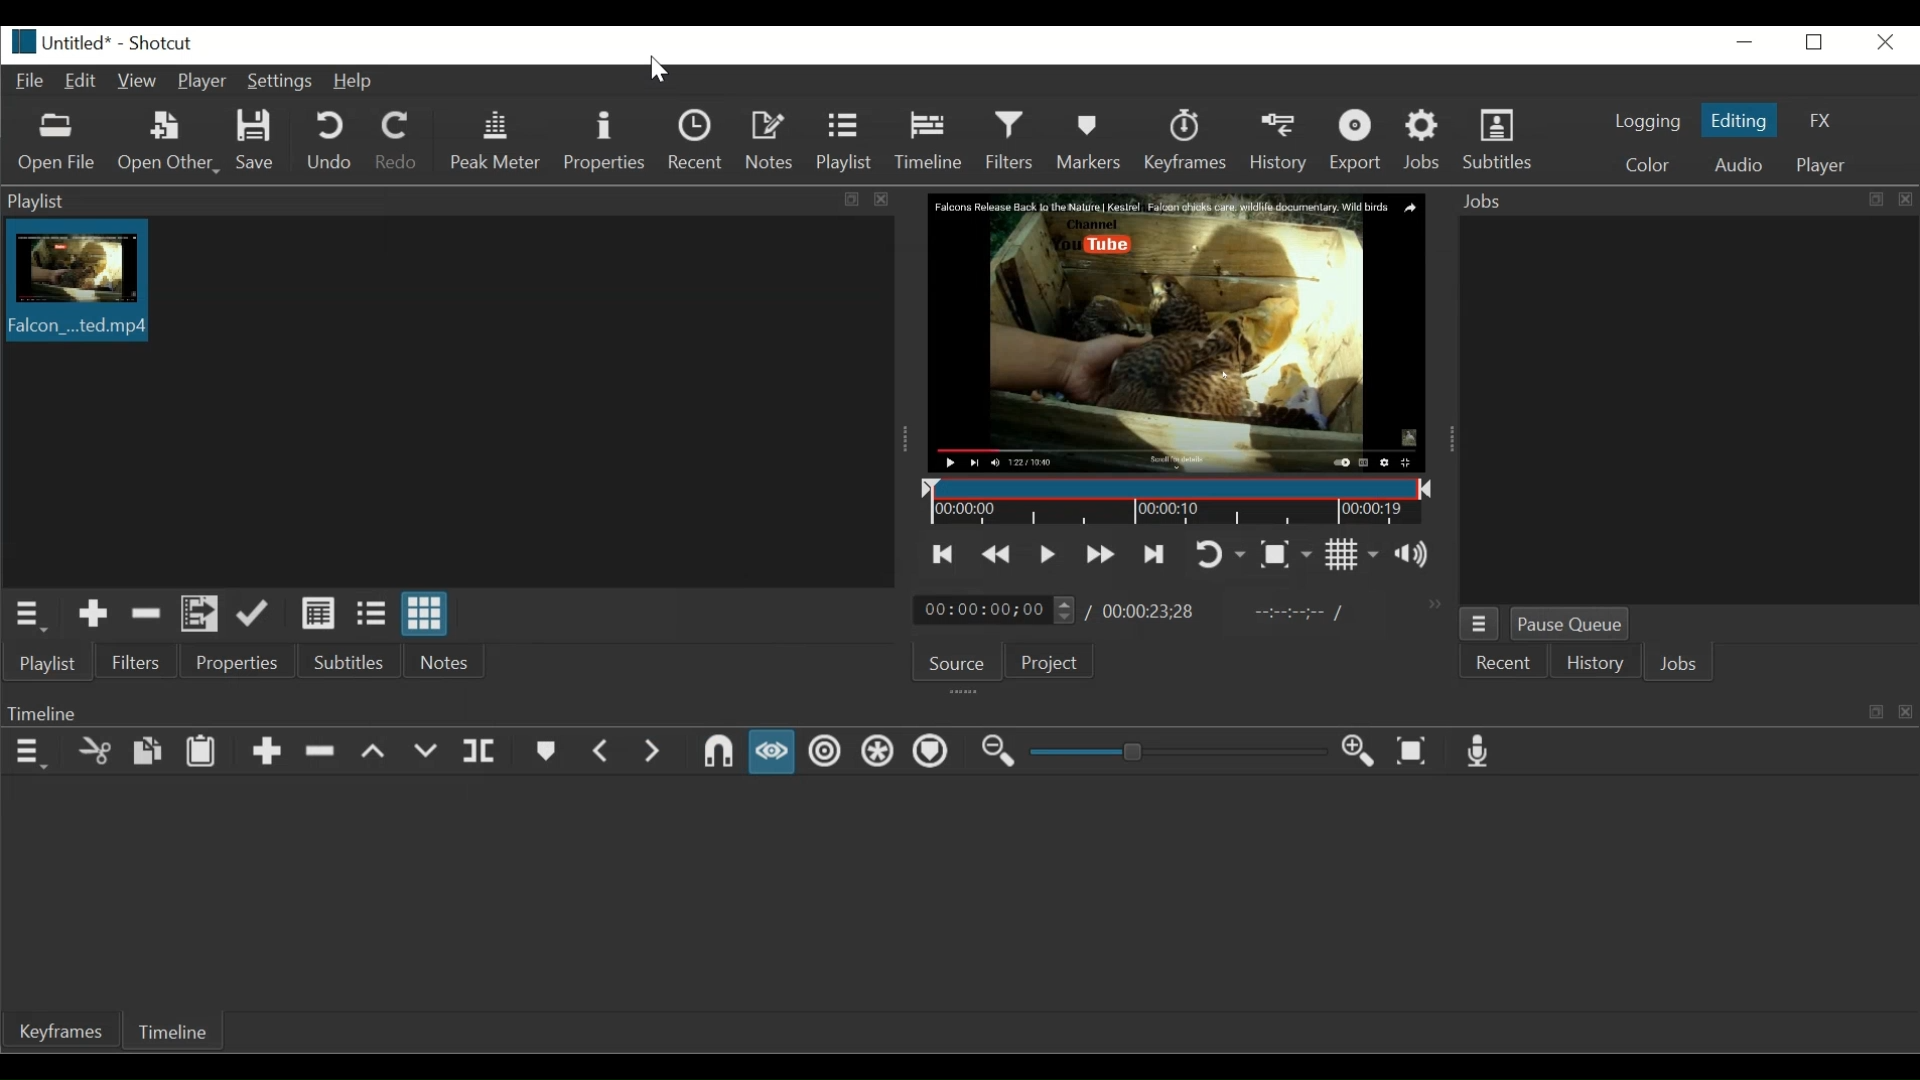 This screenshot has height=1080, width=1920. I want to click on Playlist, so click(446, 201).